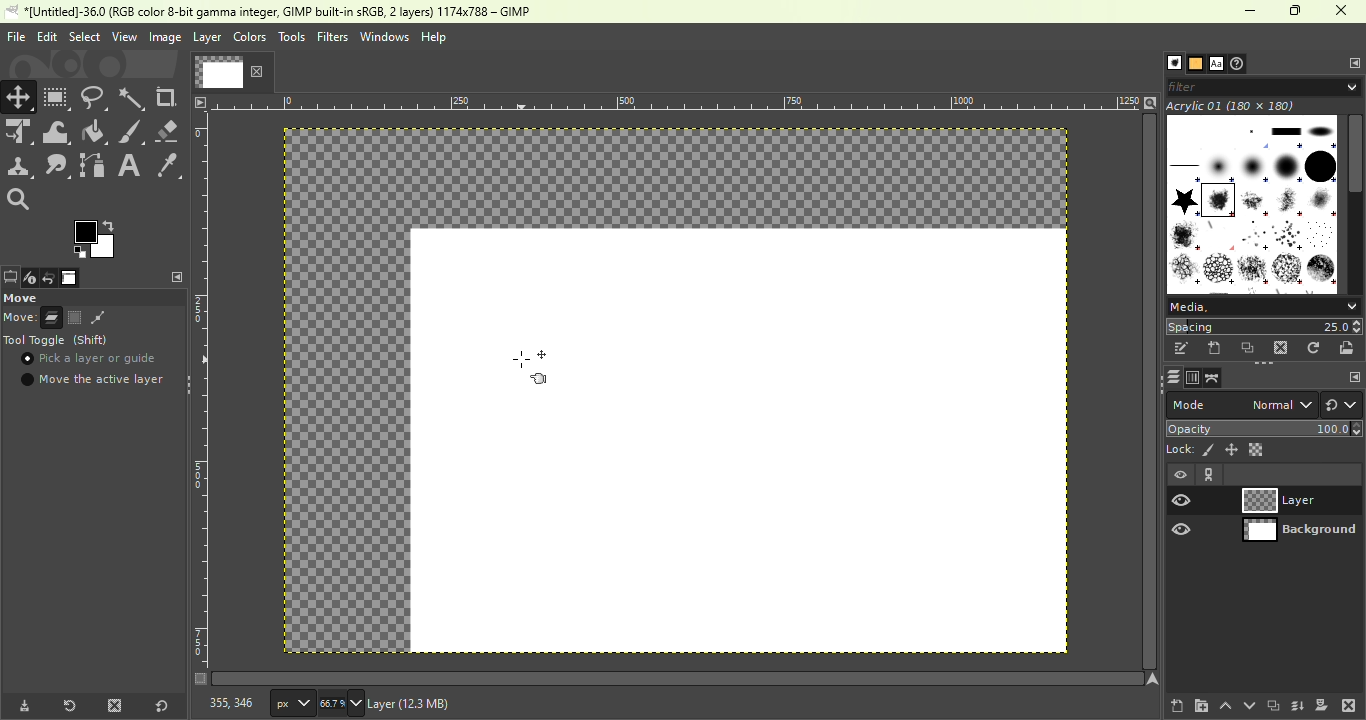 The image size is (1366, 720). What do you see at coordinates (20, 168) in the screenshot?
I see `Clone tool` at bounding box center [20, 168].